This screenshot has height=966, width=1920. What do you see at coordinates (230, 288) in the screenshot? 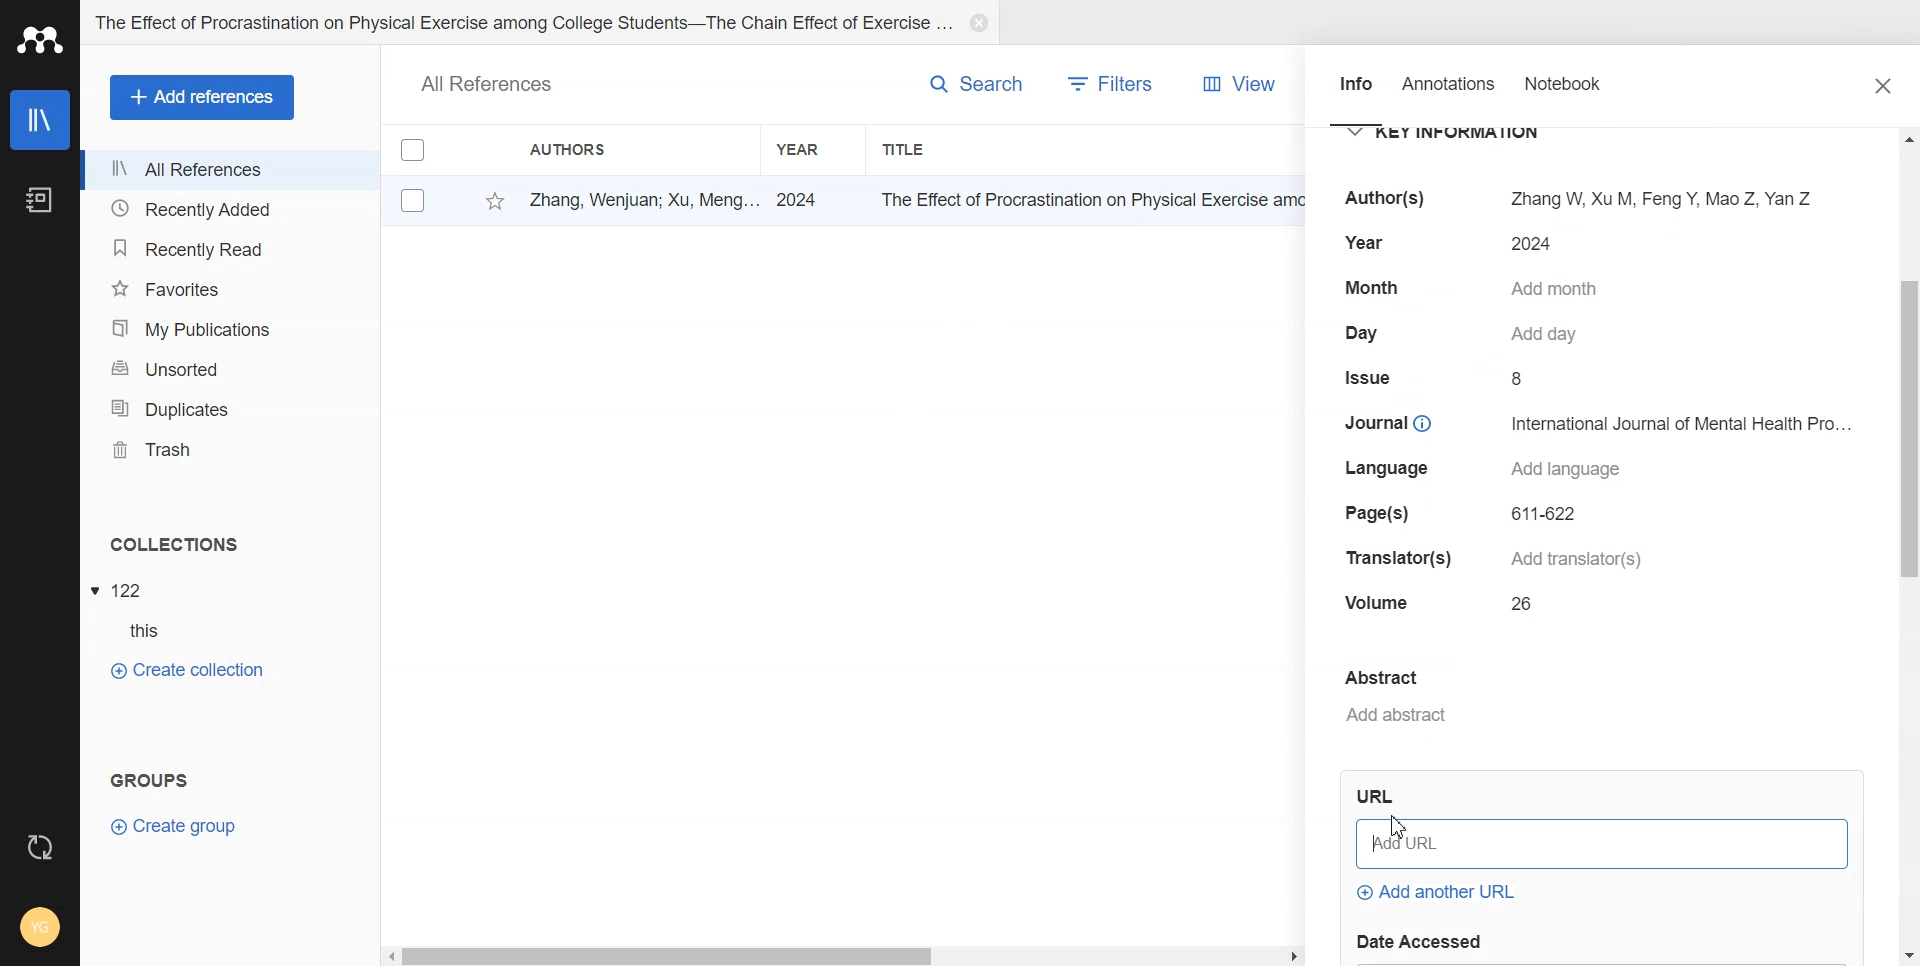
I see `Favorites` at bounding box center [230, 288].